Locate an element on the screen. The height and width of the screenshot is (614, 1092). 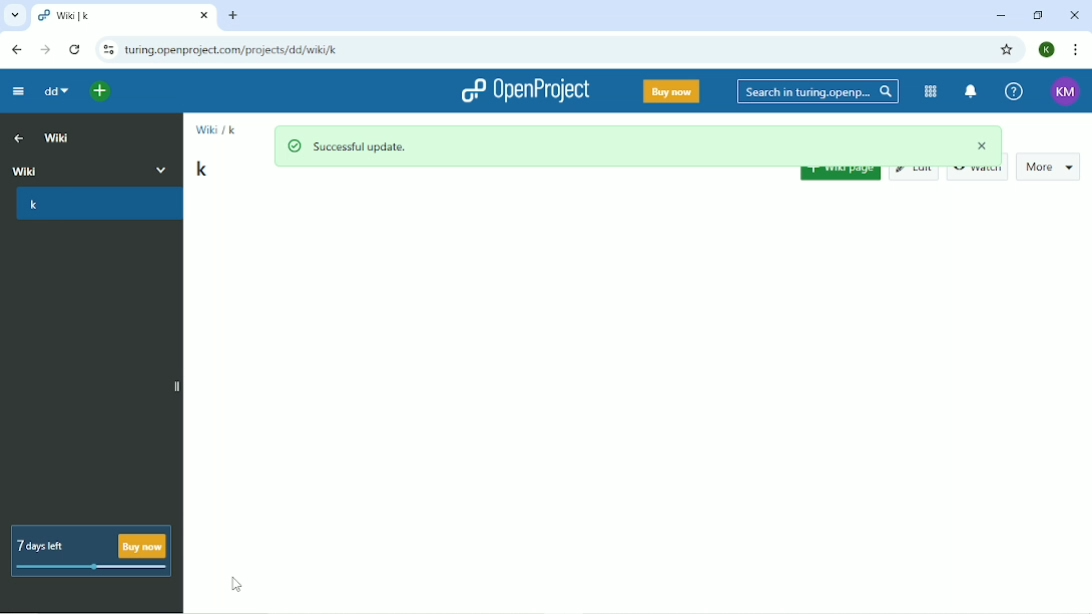
Wiki is located at coordinates (92, 168).